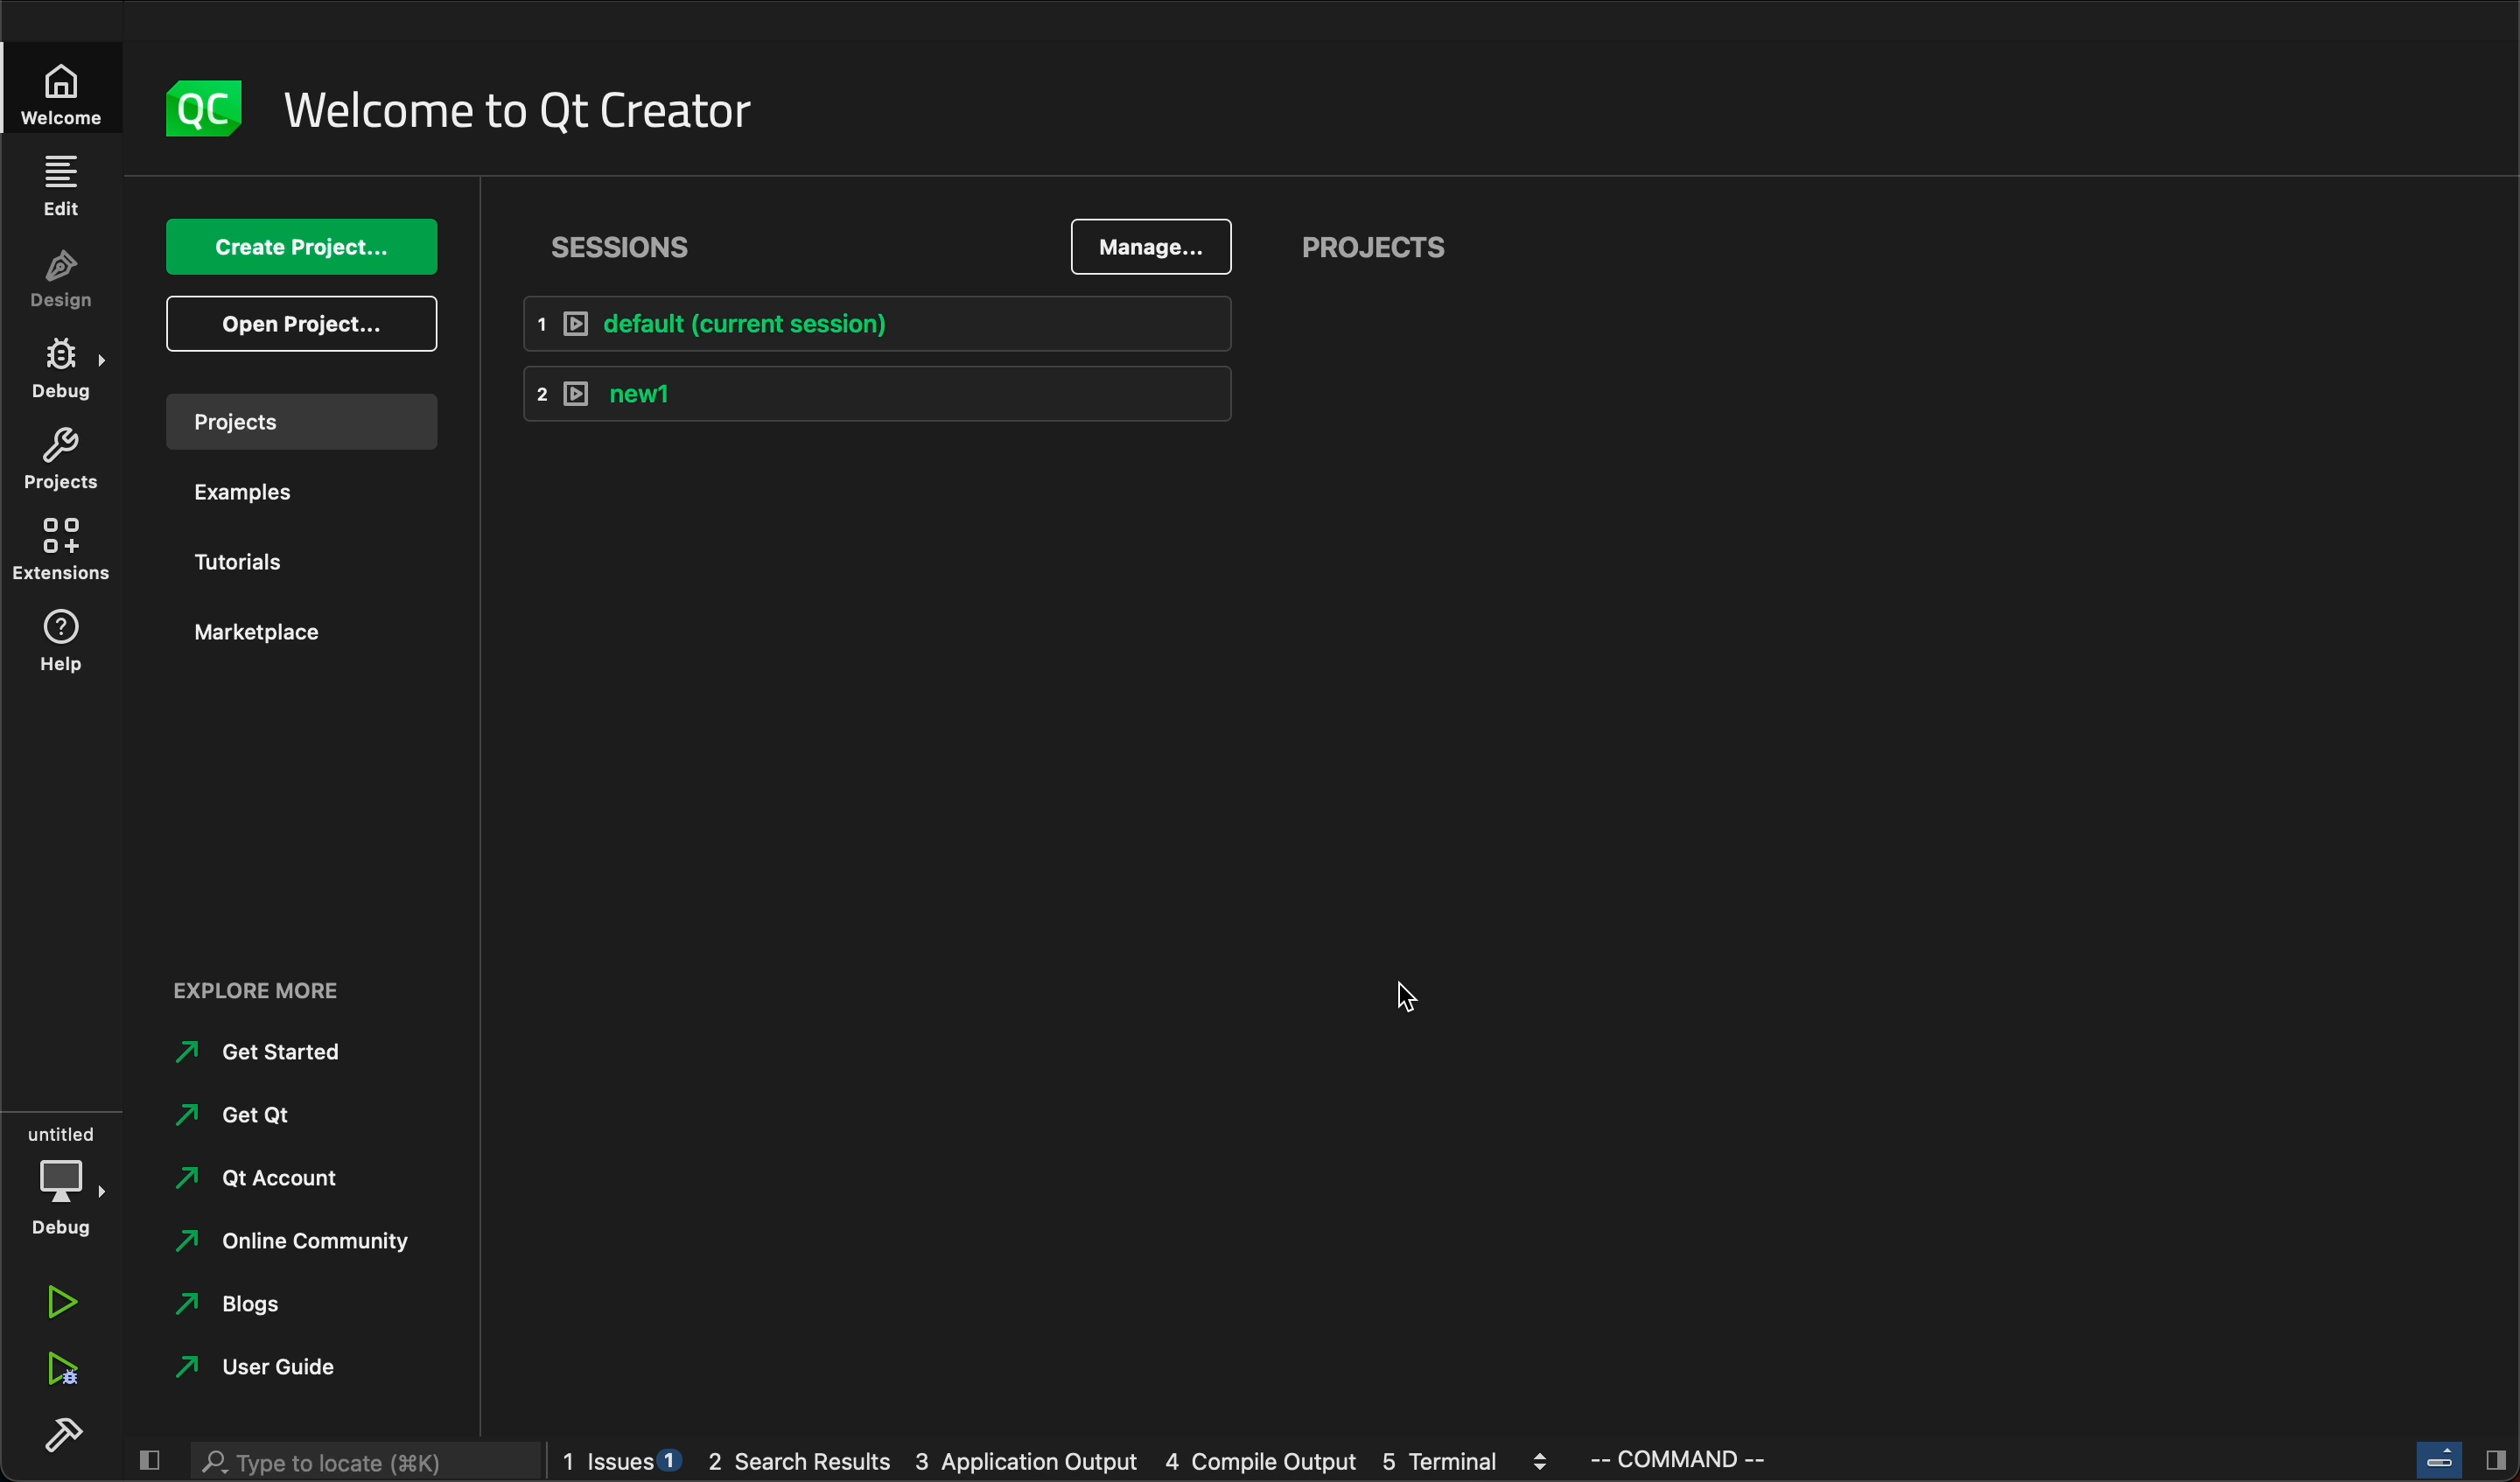 The height and width of the screenshot is (1482, 2520). What do you see at coordinates (66, 1365) in the screenshot?
I see `run debug` at bounding box center [66, 1365].